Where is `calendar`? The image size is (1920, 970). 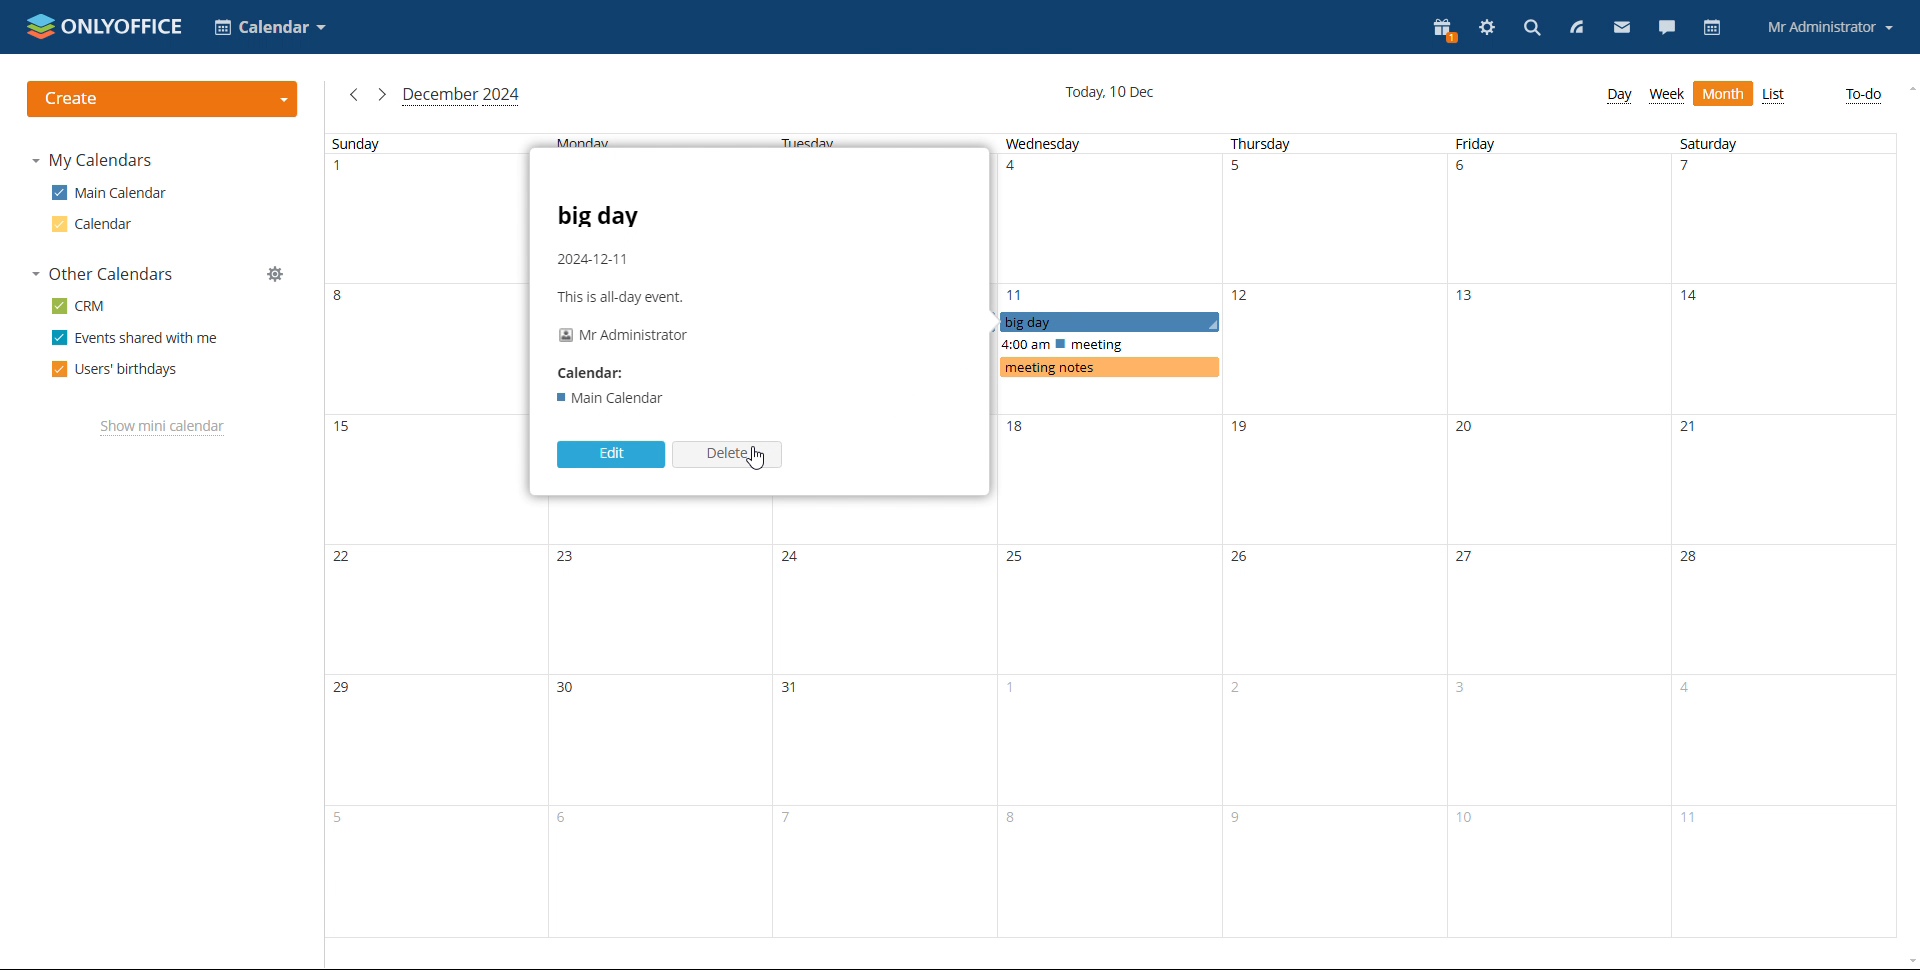 calendar is located at coordinates (94, 224).